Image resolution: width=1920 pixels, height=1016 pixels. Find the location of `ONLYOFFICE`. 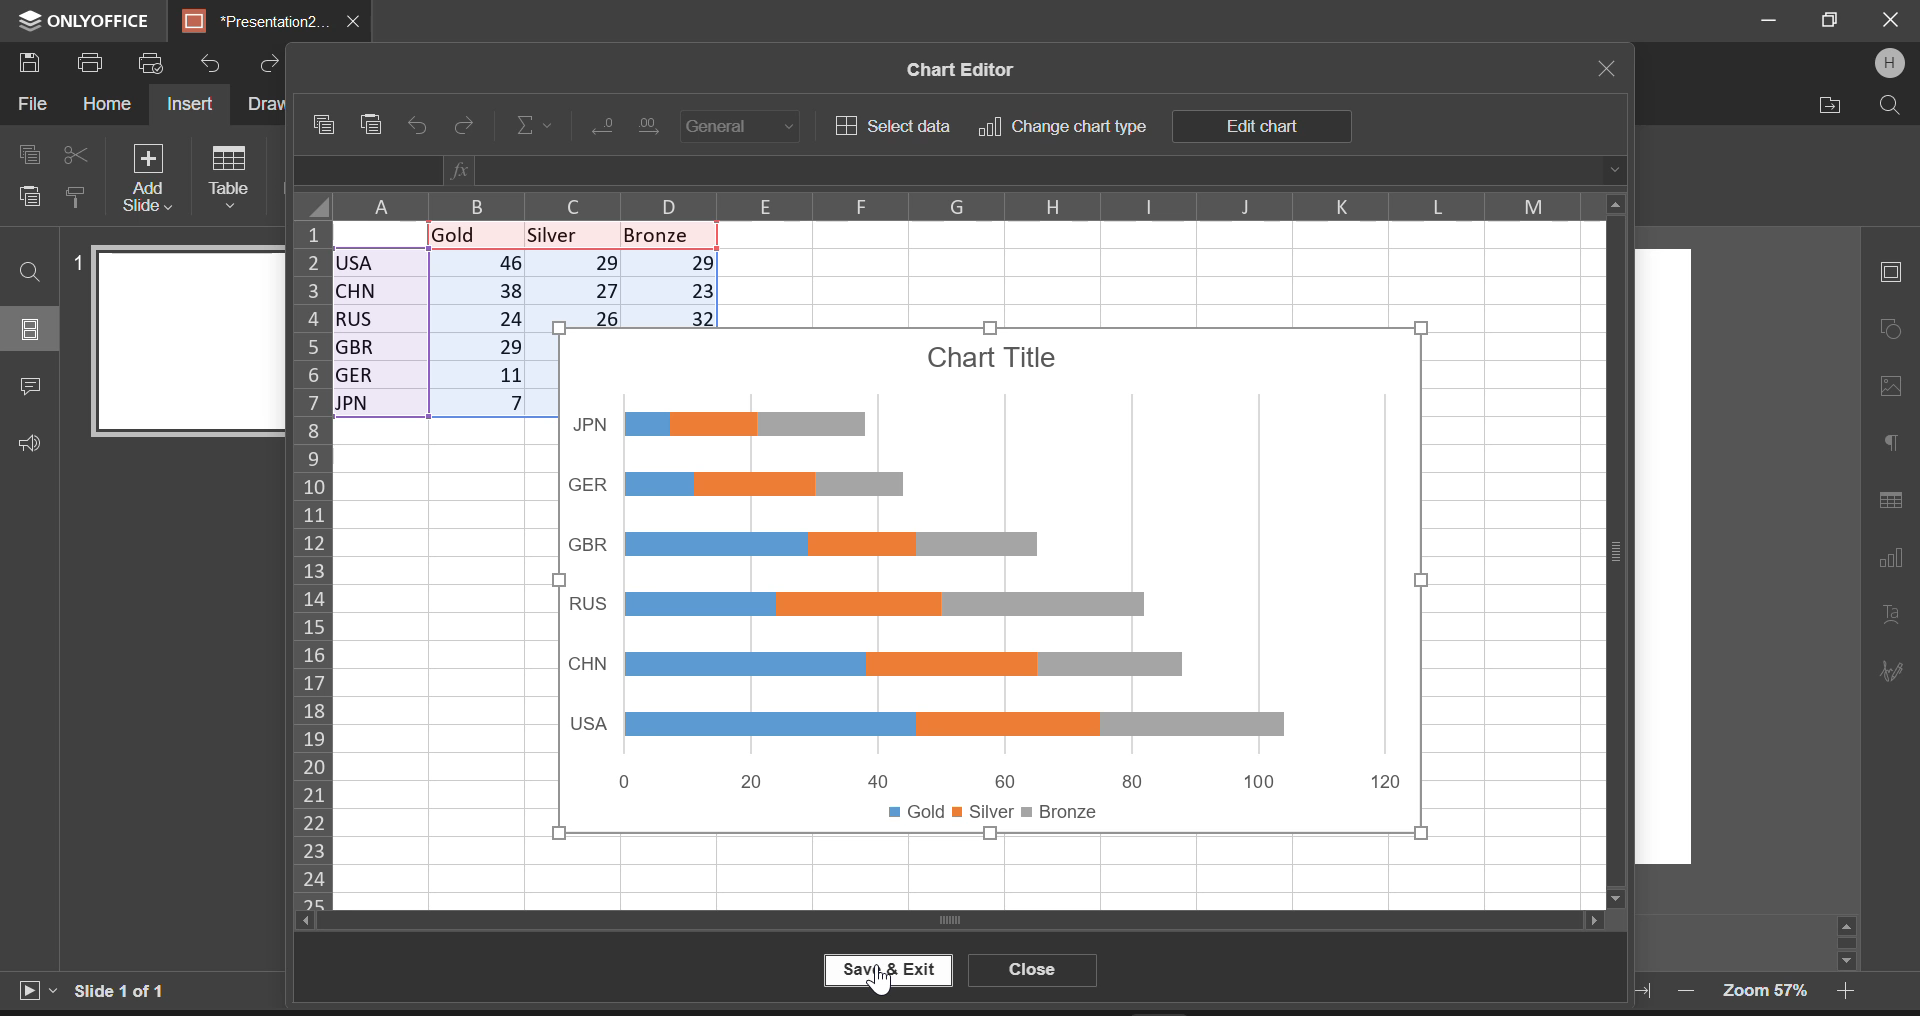

ONLYOFFICE is located at coordinates (80, 22).